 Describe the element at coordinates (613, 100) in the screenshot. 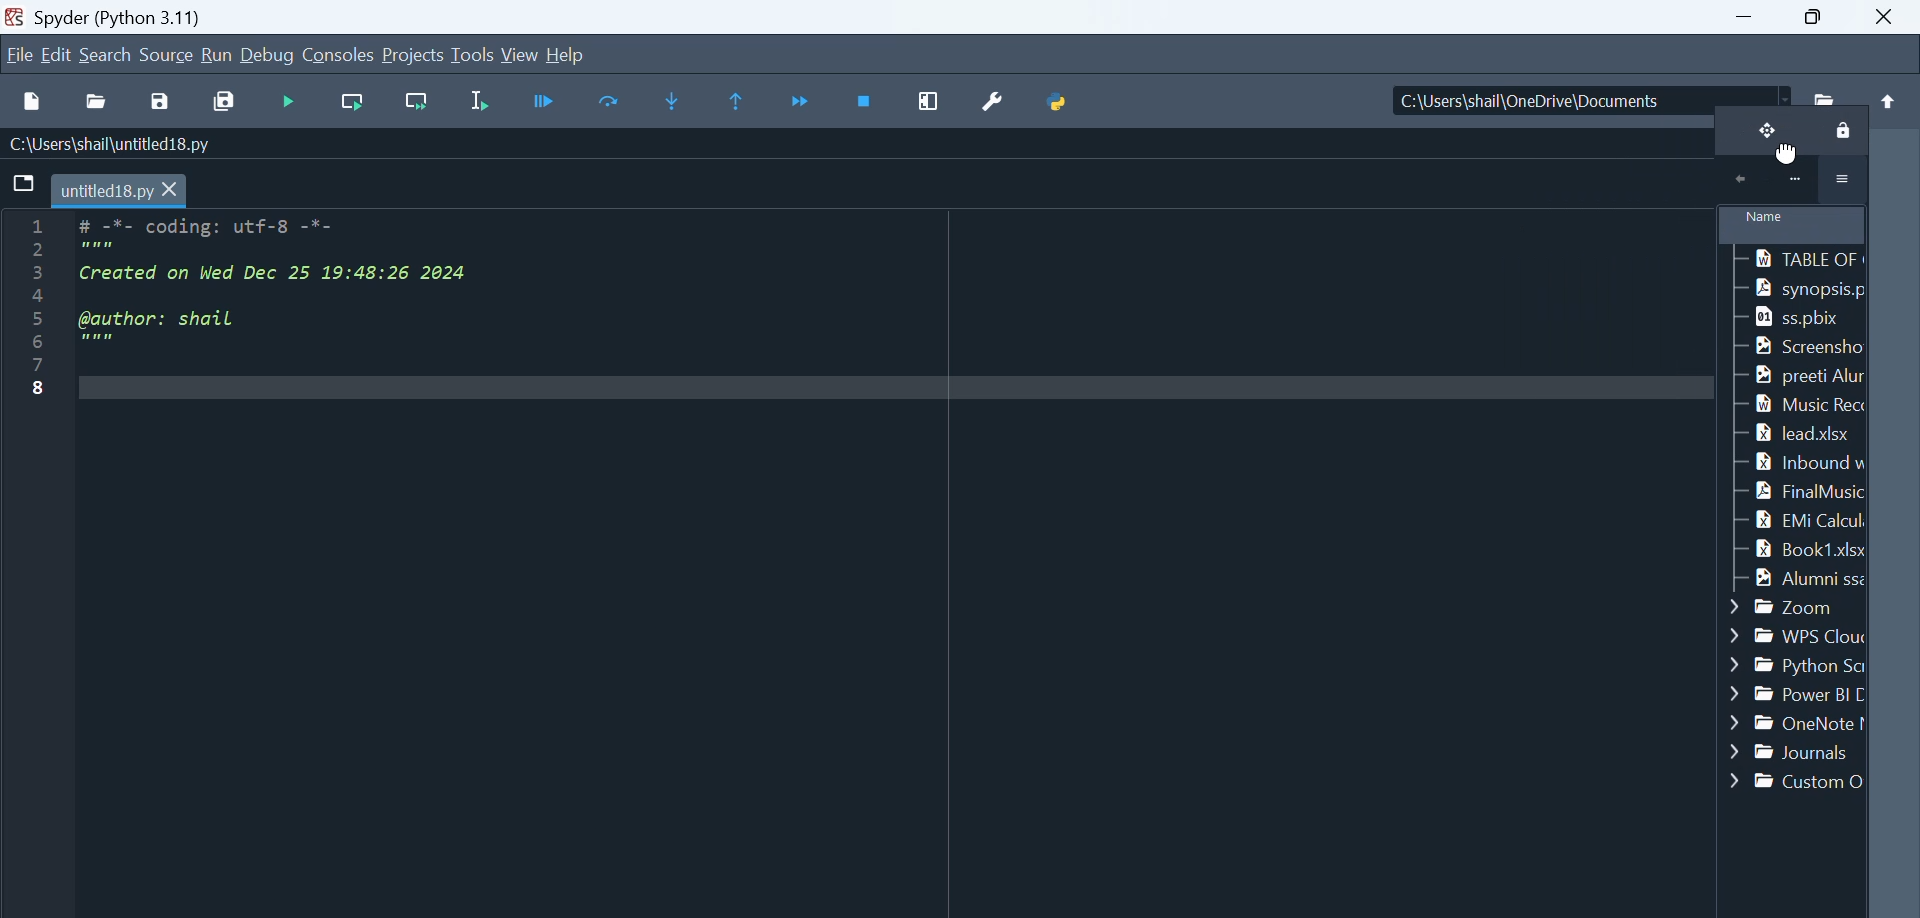

I see `Run current line` at that location.